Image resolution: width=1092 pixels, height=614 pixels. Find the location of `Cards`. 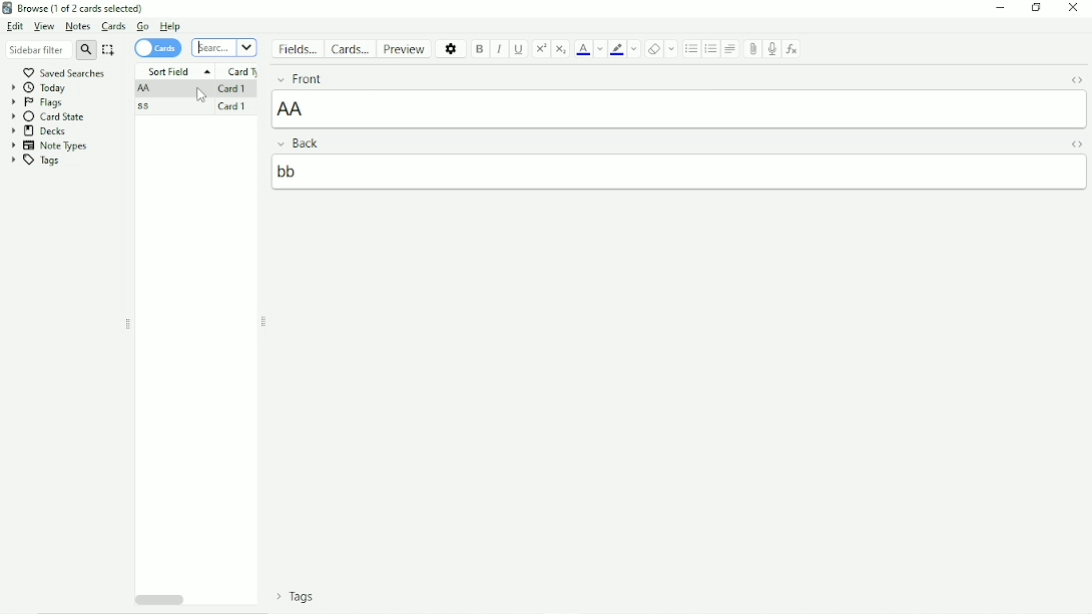

Cards is located at coordinates (351, 48).